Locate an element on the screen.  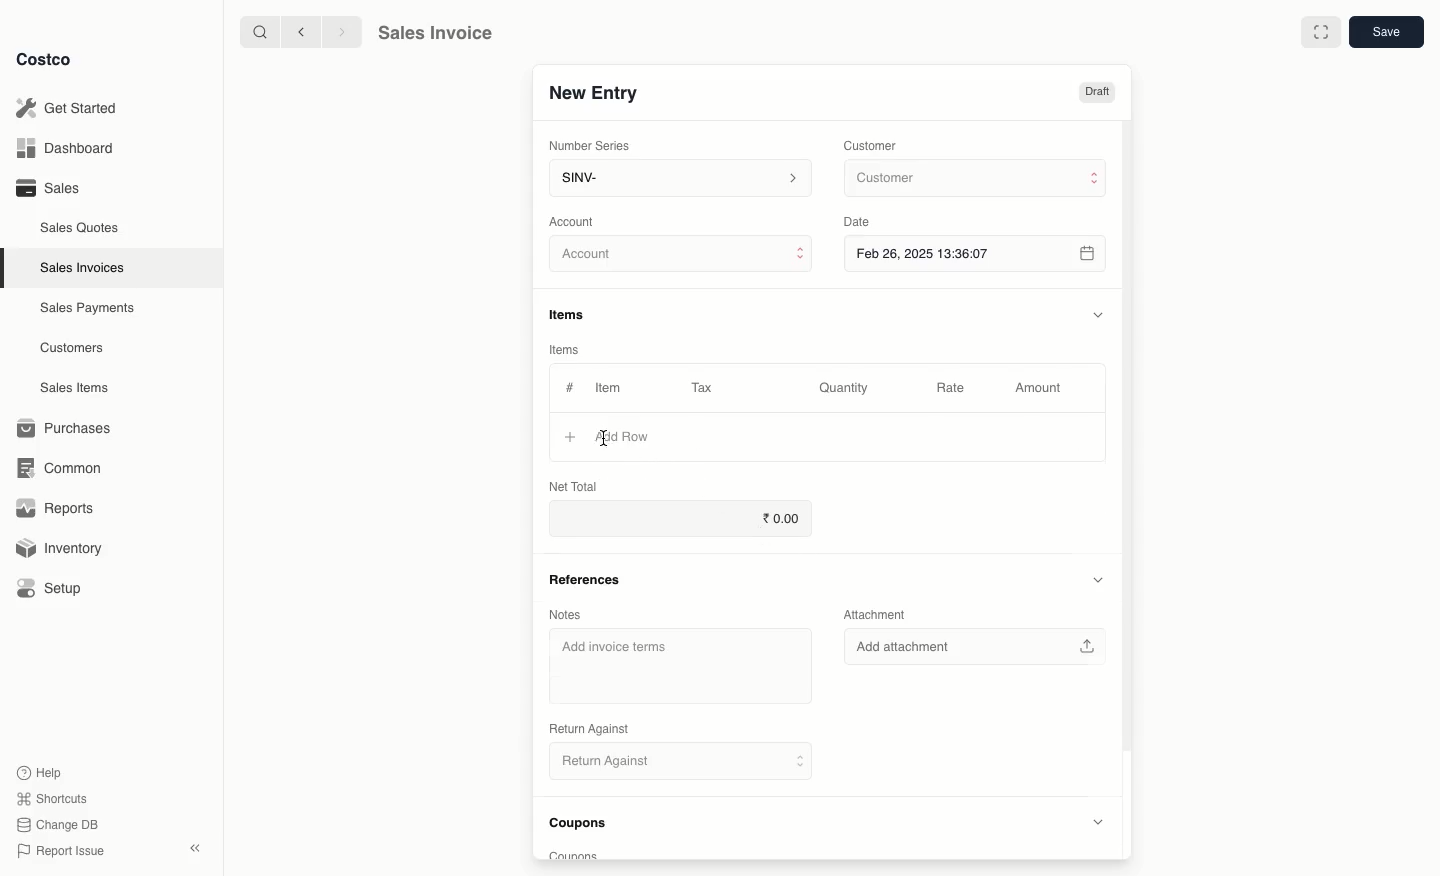
Get Started is located at coordinates (66, 107).